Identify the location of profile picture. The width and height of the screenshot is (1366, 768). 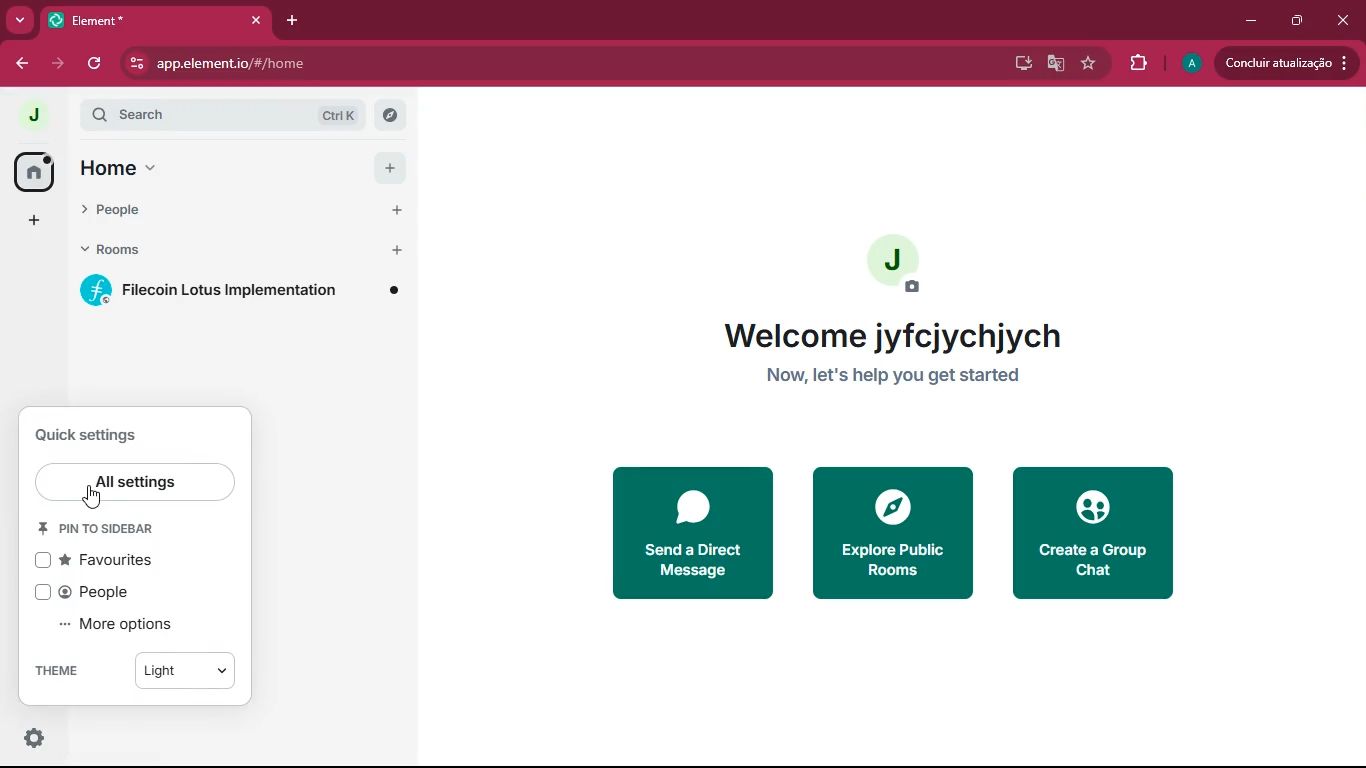
(1189, 64).